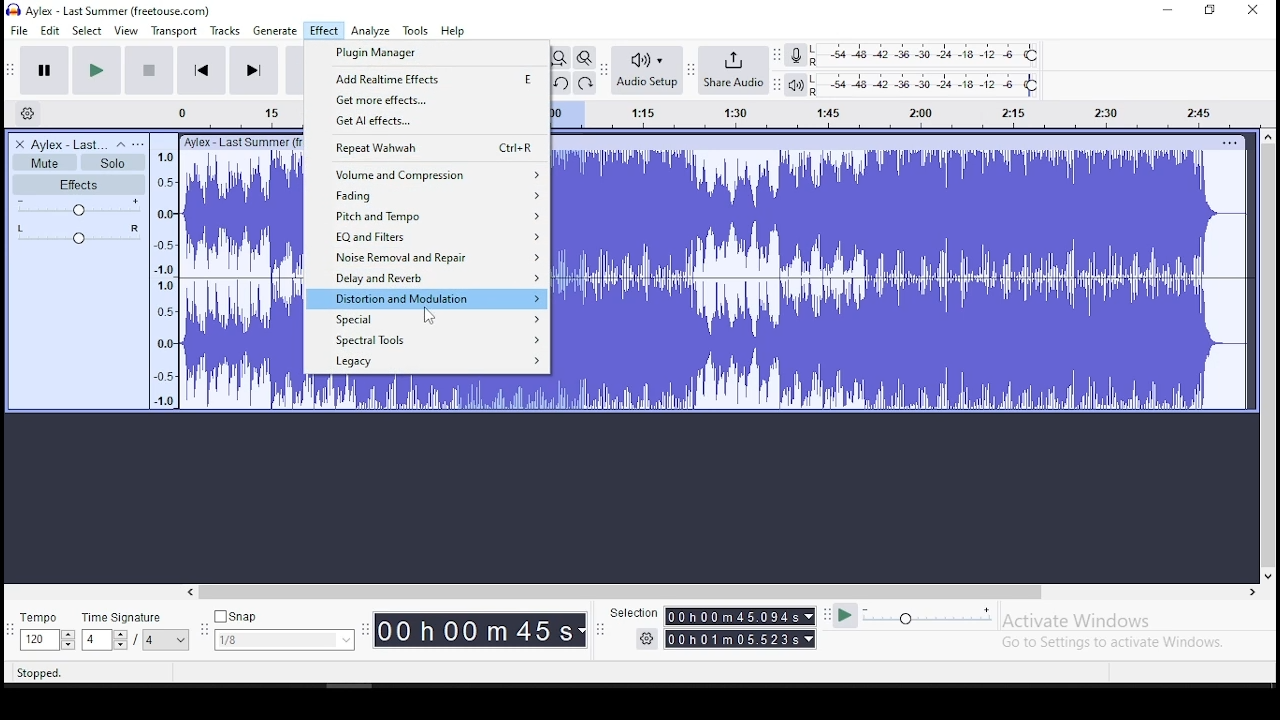 The height and width of the screenshot is (720, 1280). Describe the element at coordinates (427, 321) in the screenshot. I see `special` at that location.